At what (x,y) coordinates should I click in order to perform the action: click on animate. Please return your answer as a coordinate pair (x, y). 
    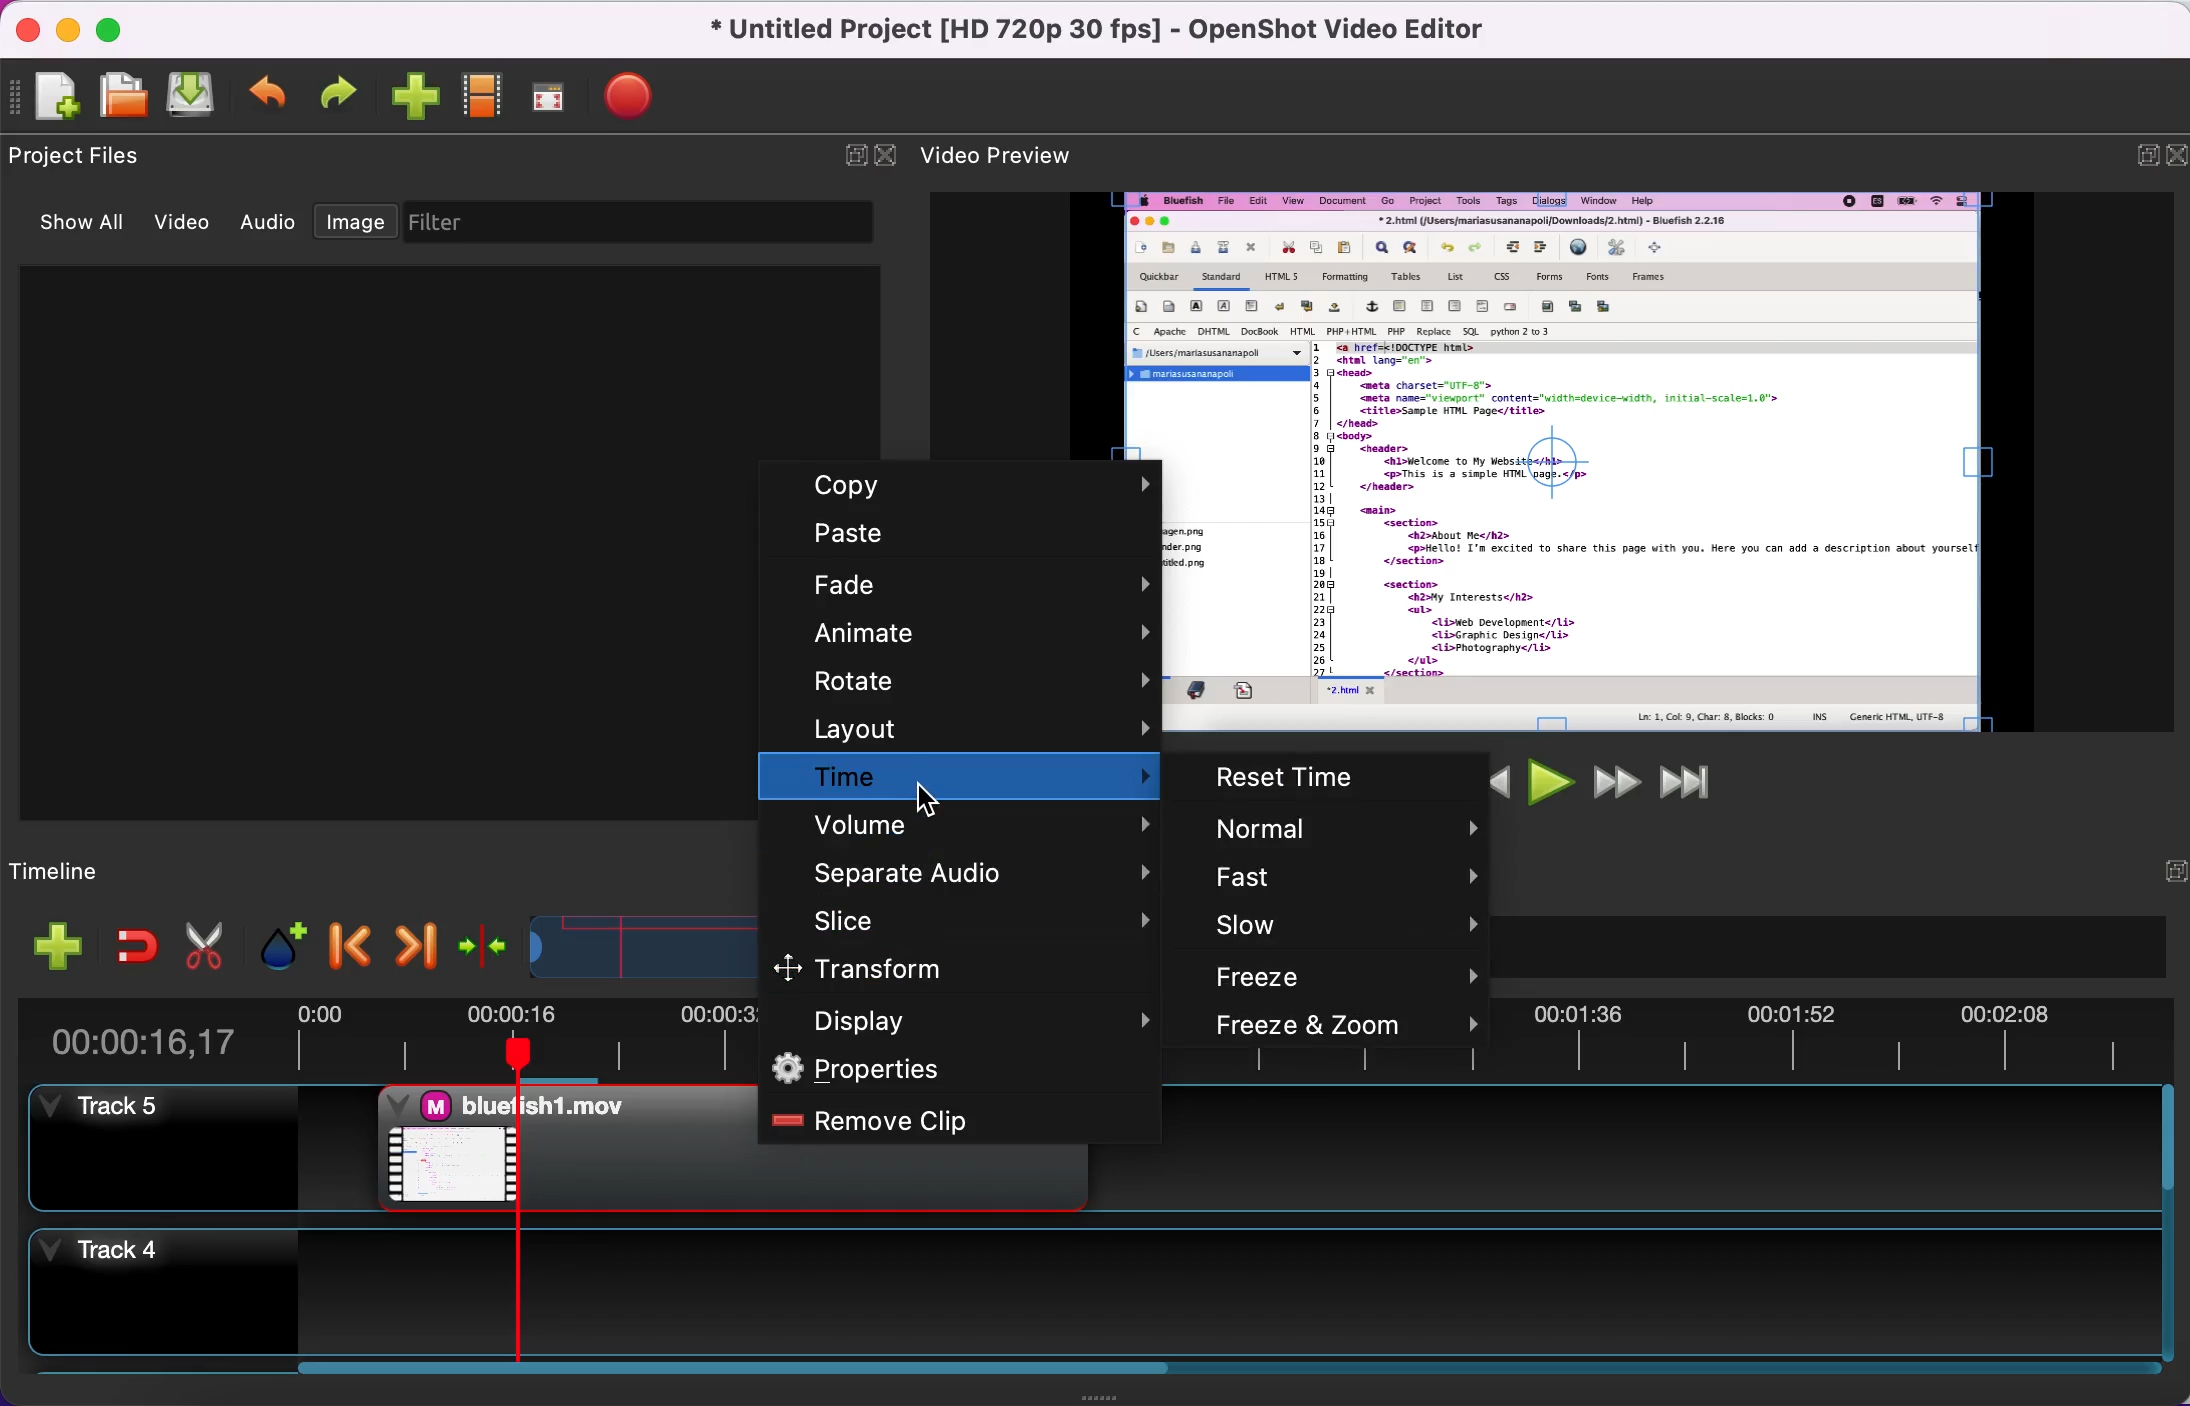
    Looking at the image, I should click on (955, 632).